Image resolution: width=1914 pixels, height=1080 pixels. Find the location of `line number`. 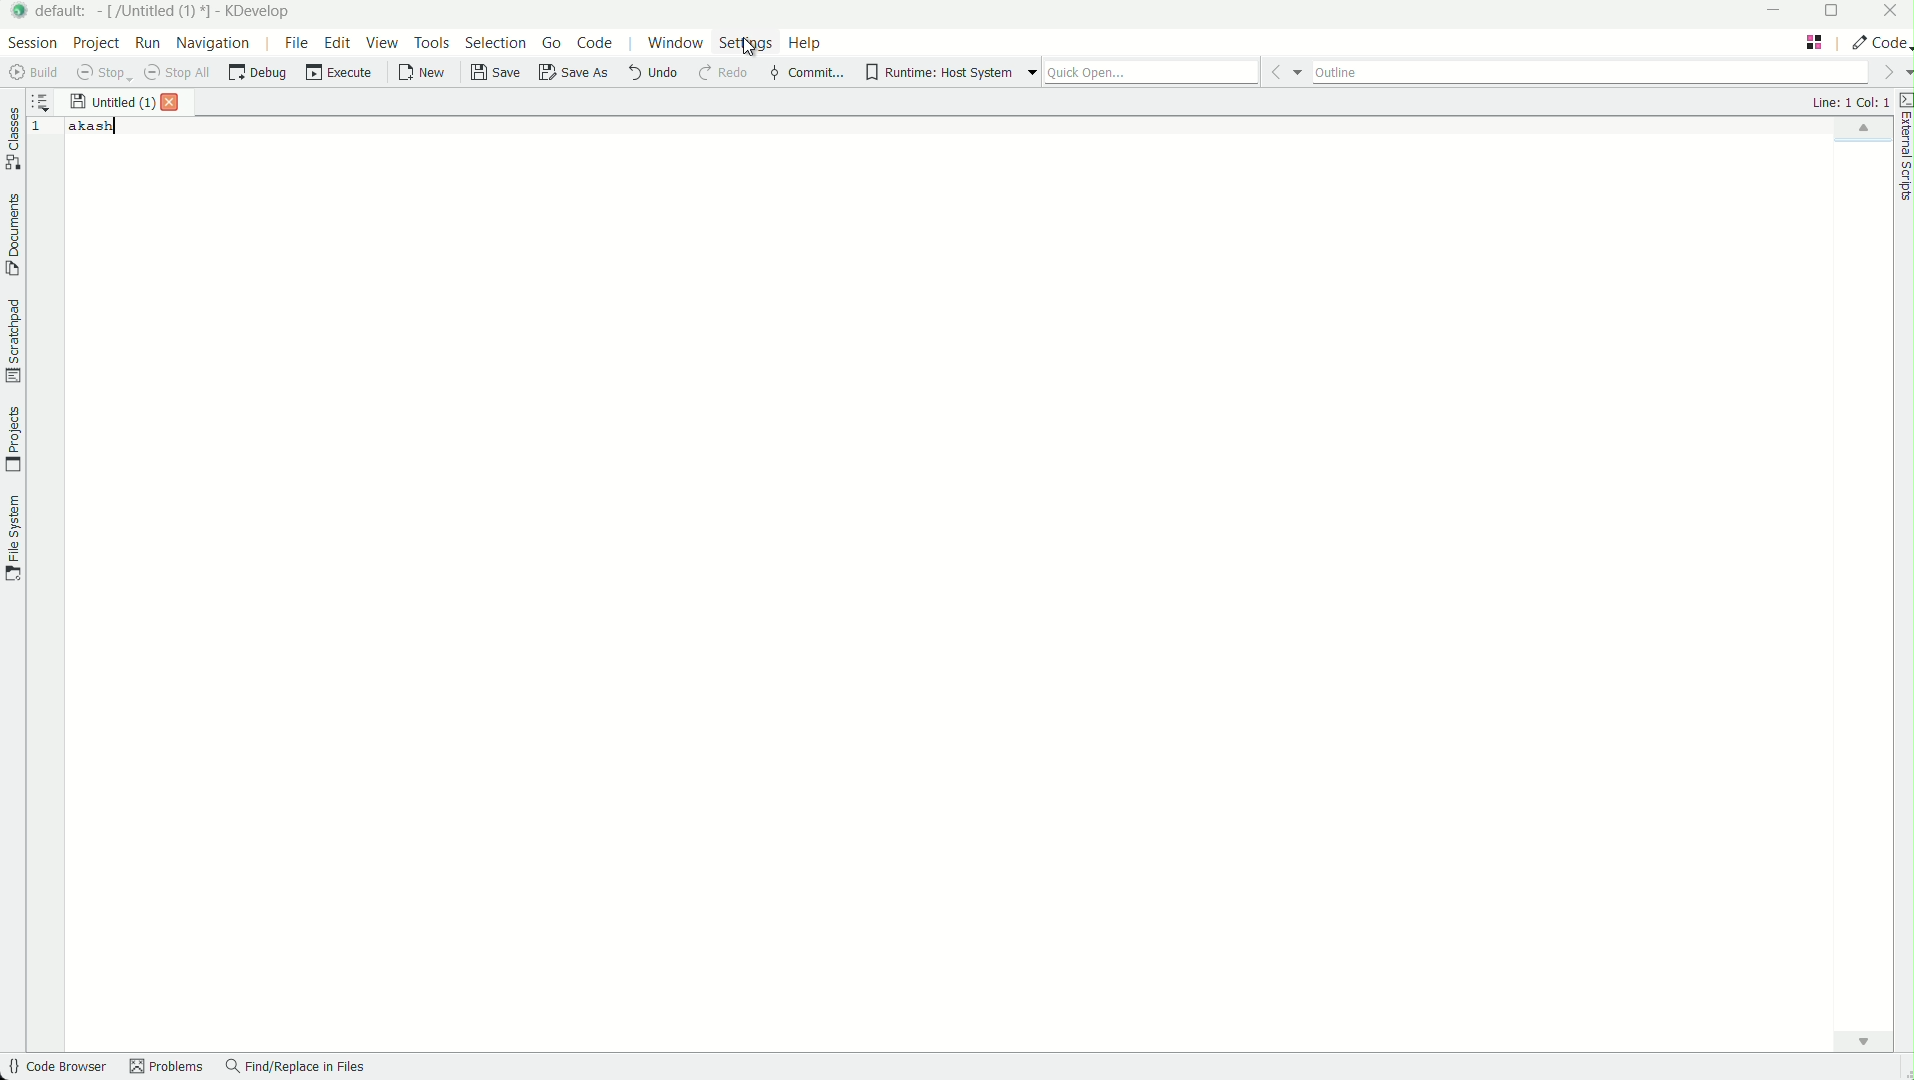

line number is located at coordinates (41, 128).